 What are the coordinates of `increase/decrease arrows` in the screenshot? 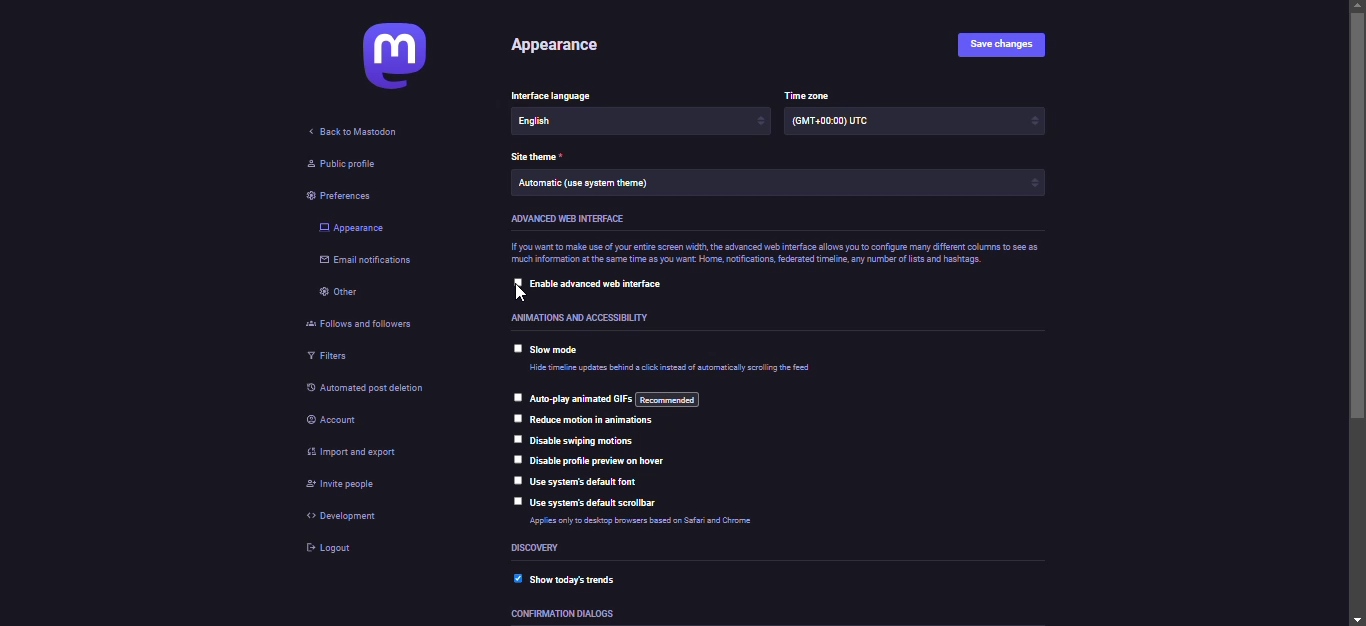 It's located at (1033, 120).